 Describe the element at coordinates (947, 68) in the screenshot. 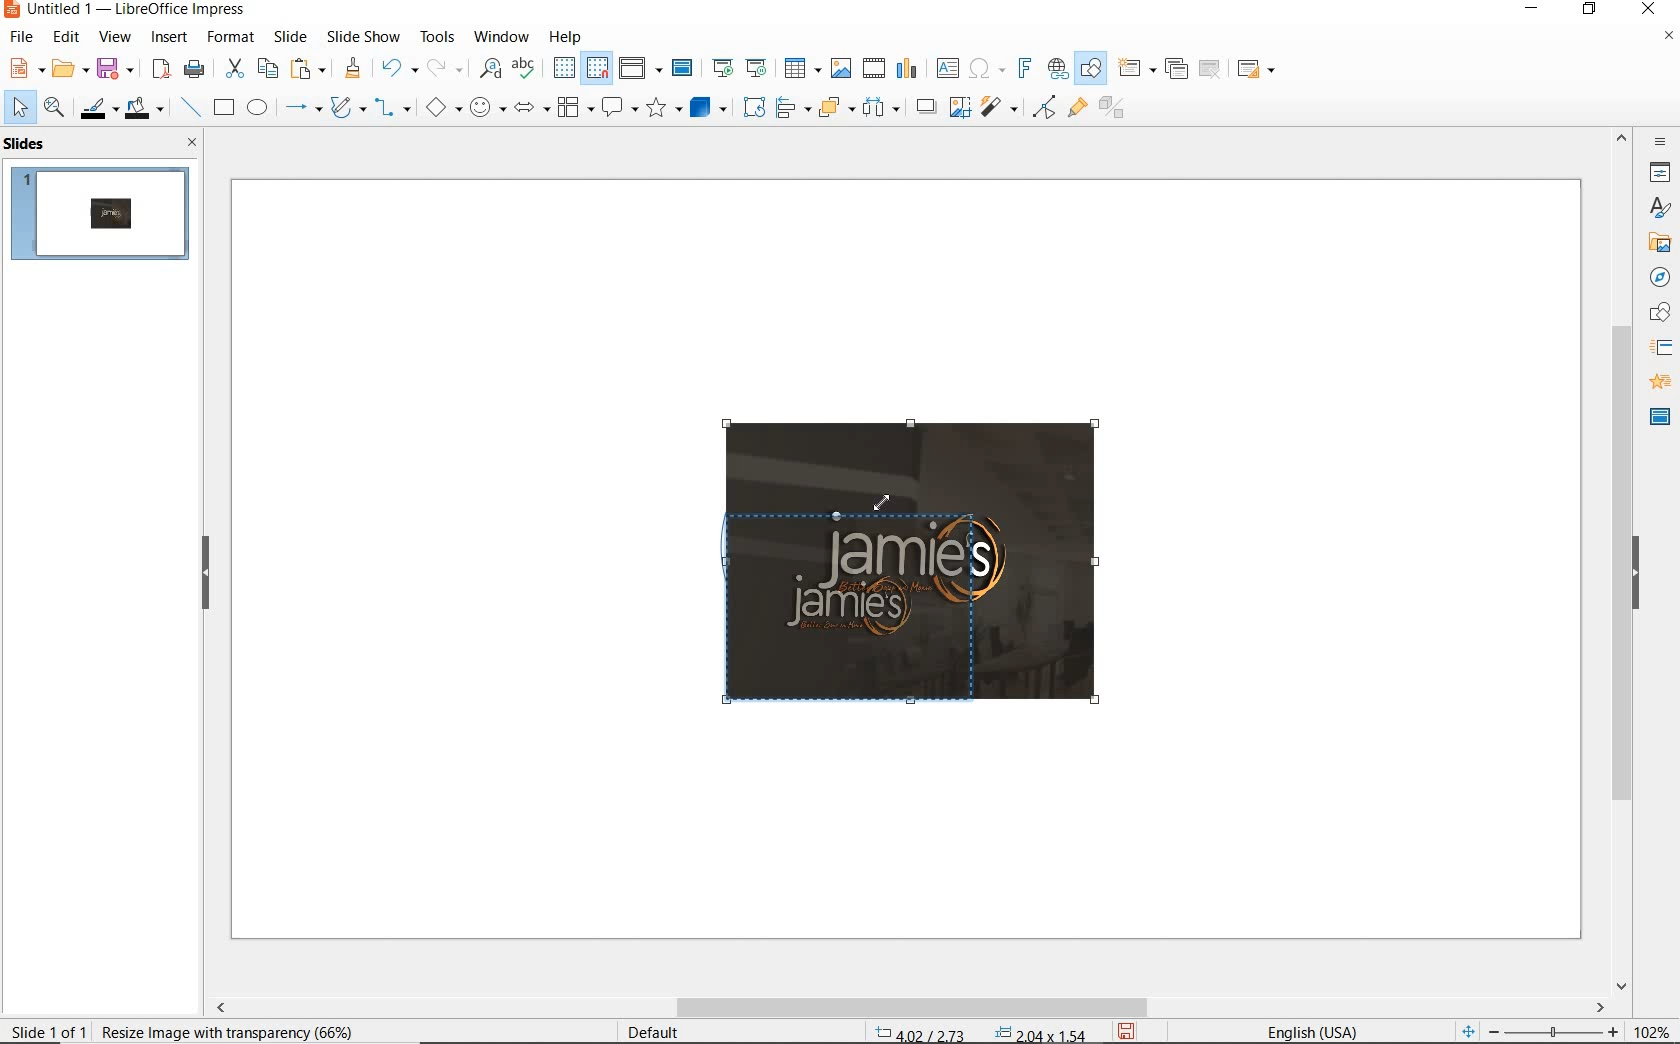

I see `insert text box` at that location.